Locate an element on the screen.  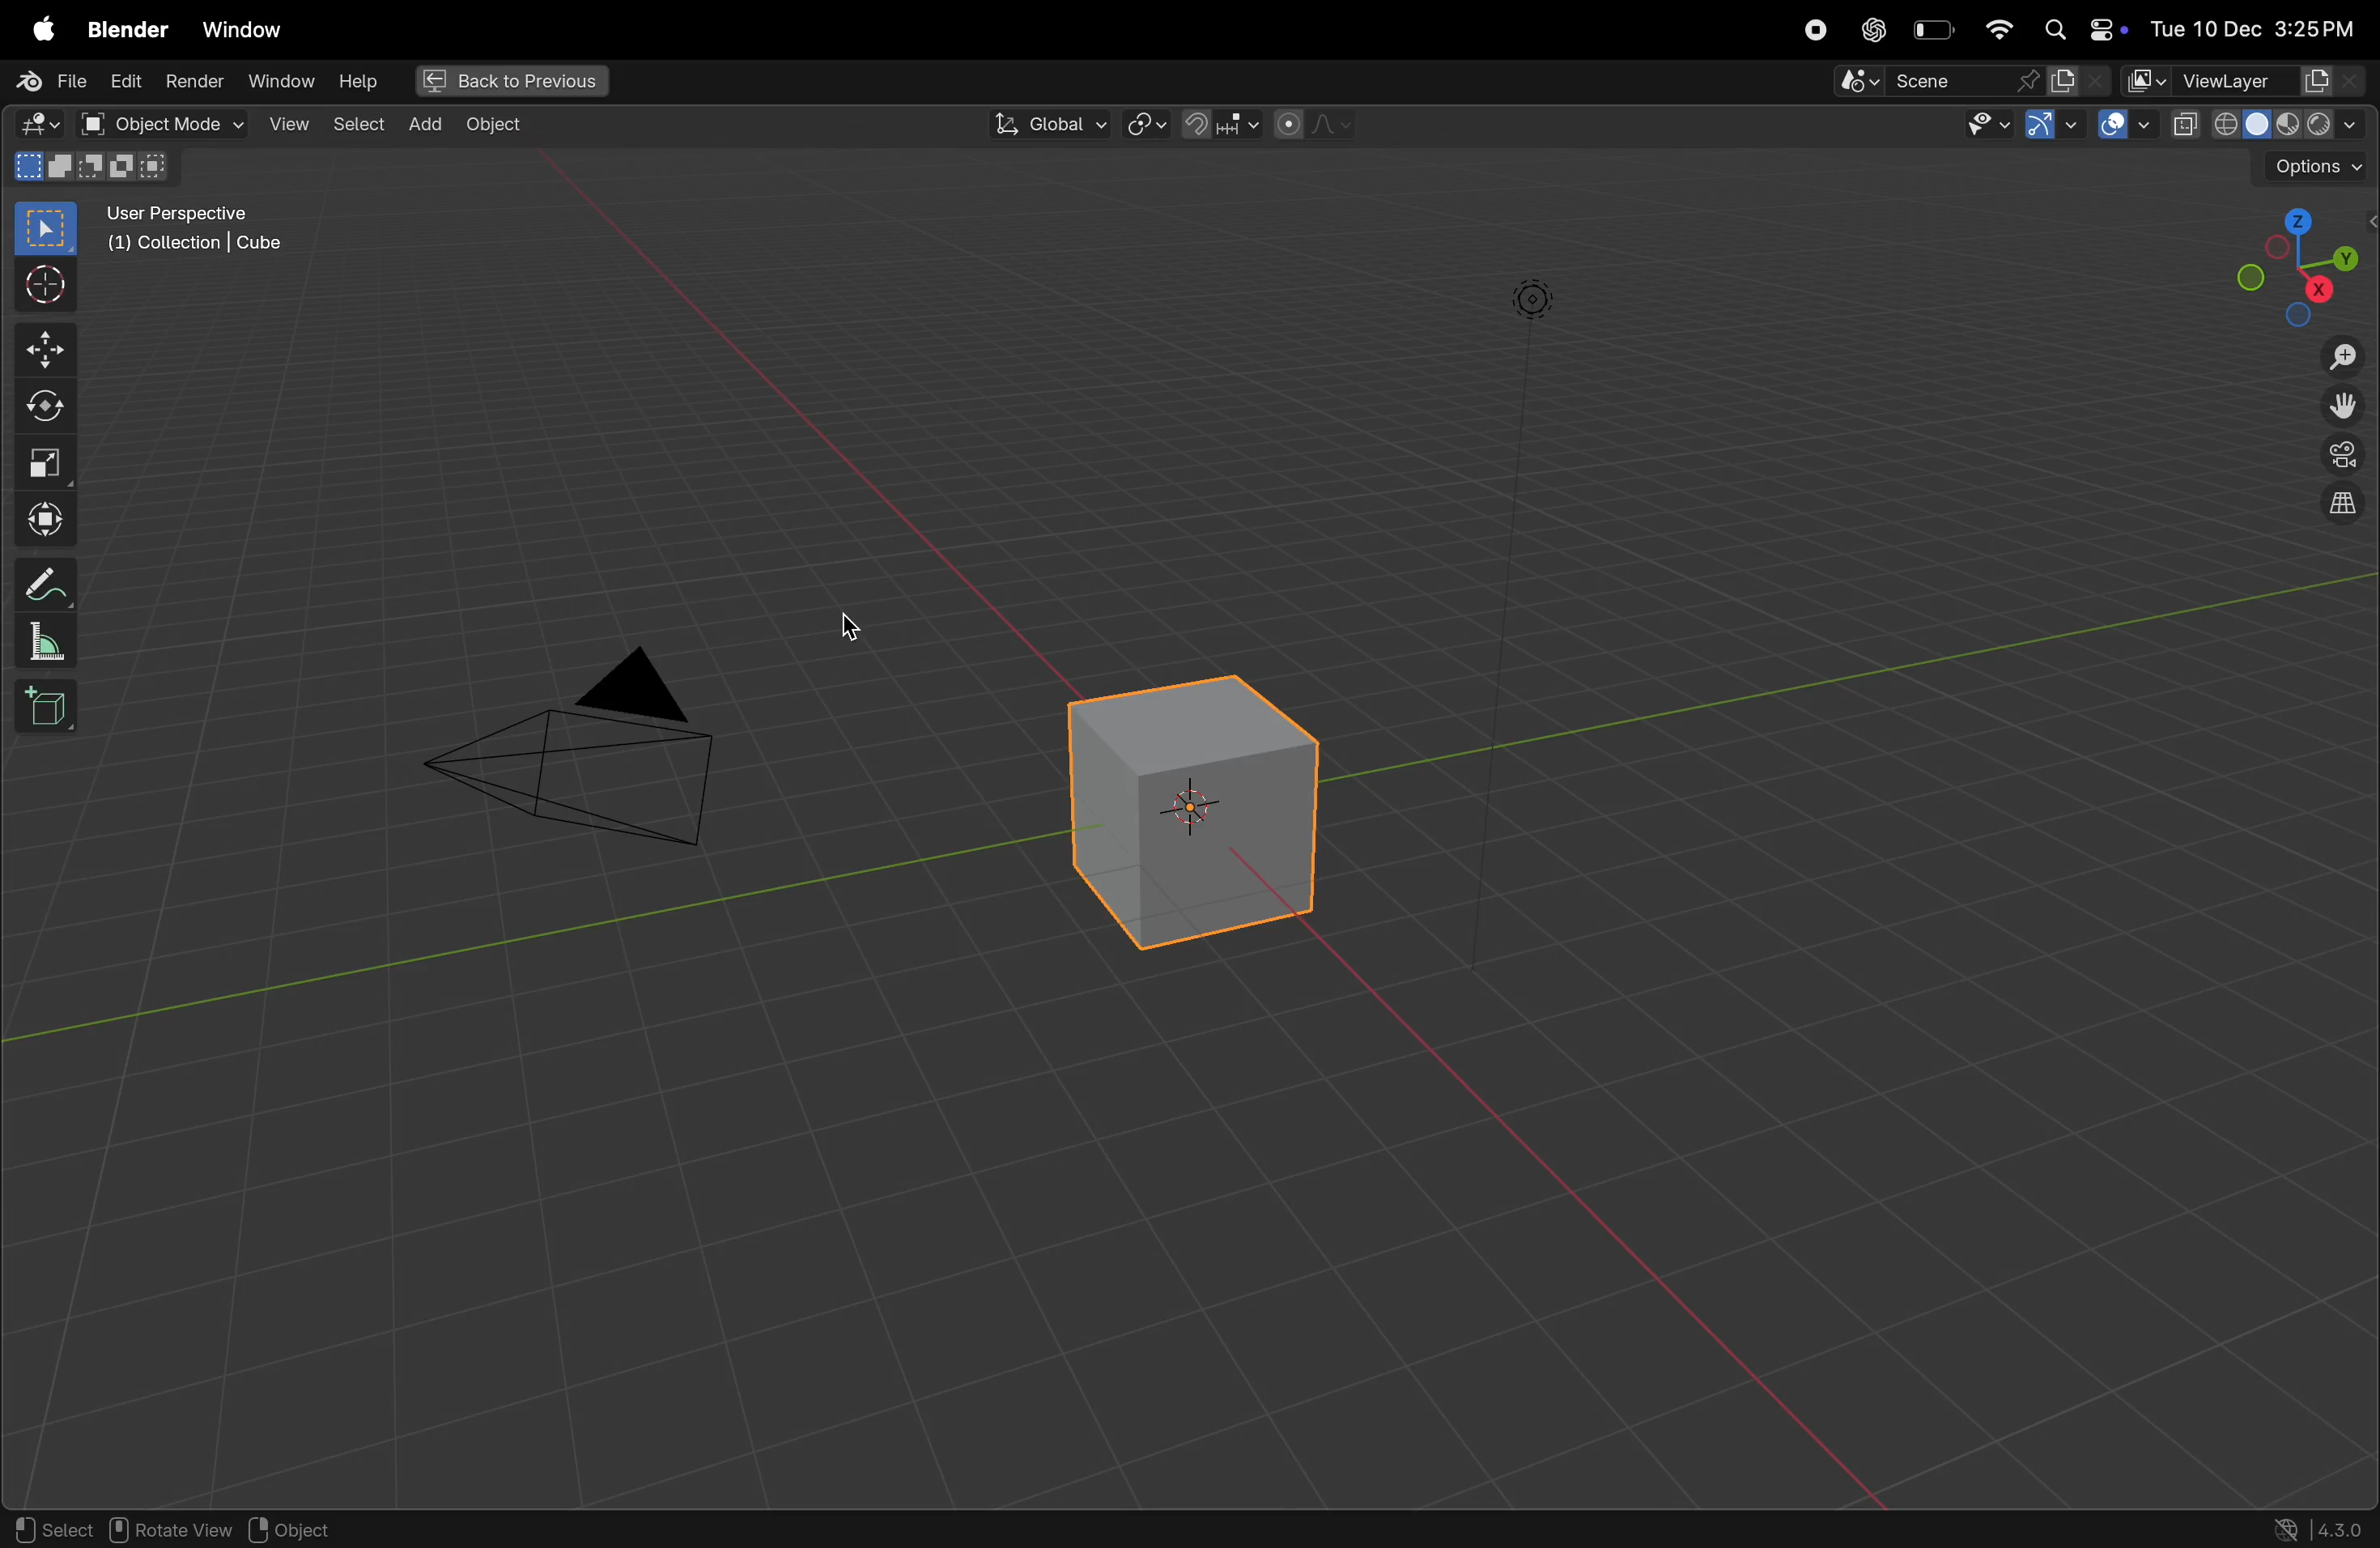
measure is located at coordinates (47, 645).